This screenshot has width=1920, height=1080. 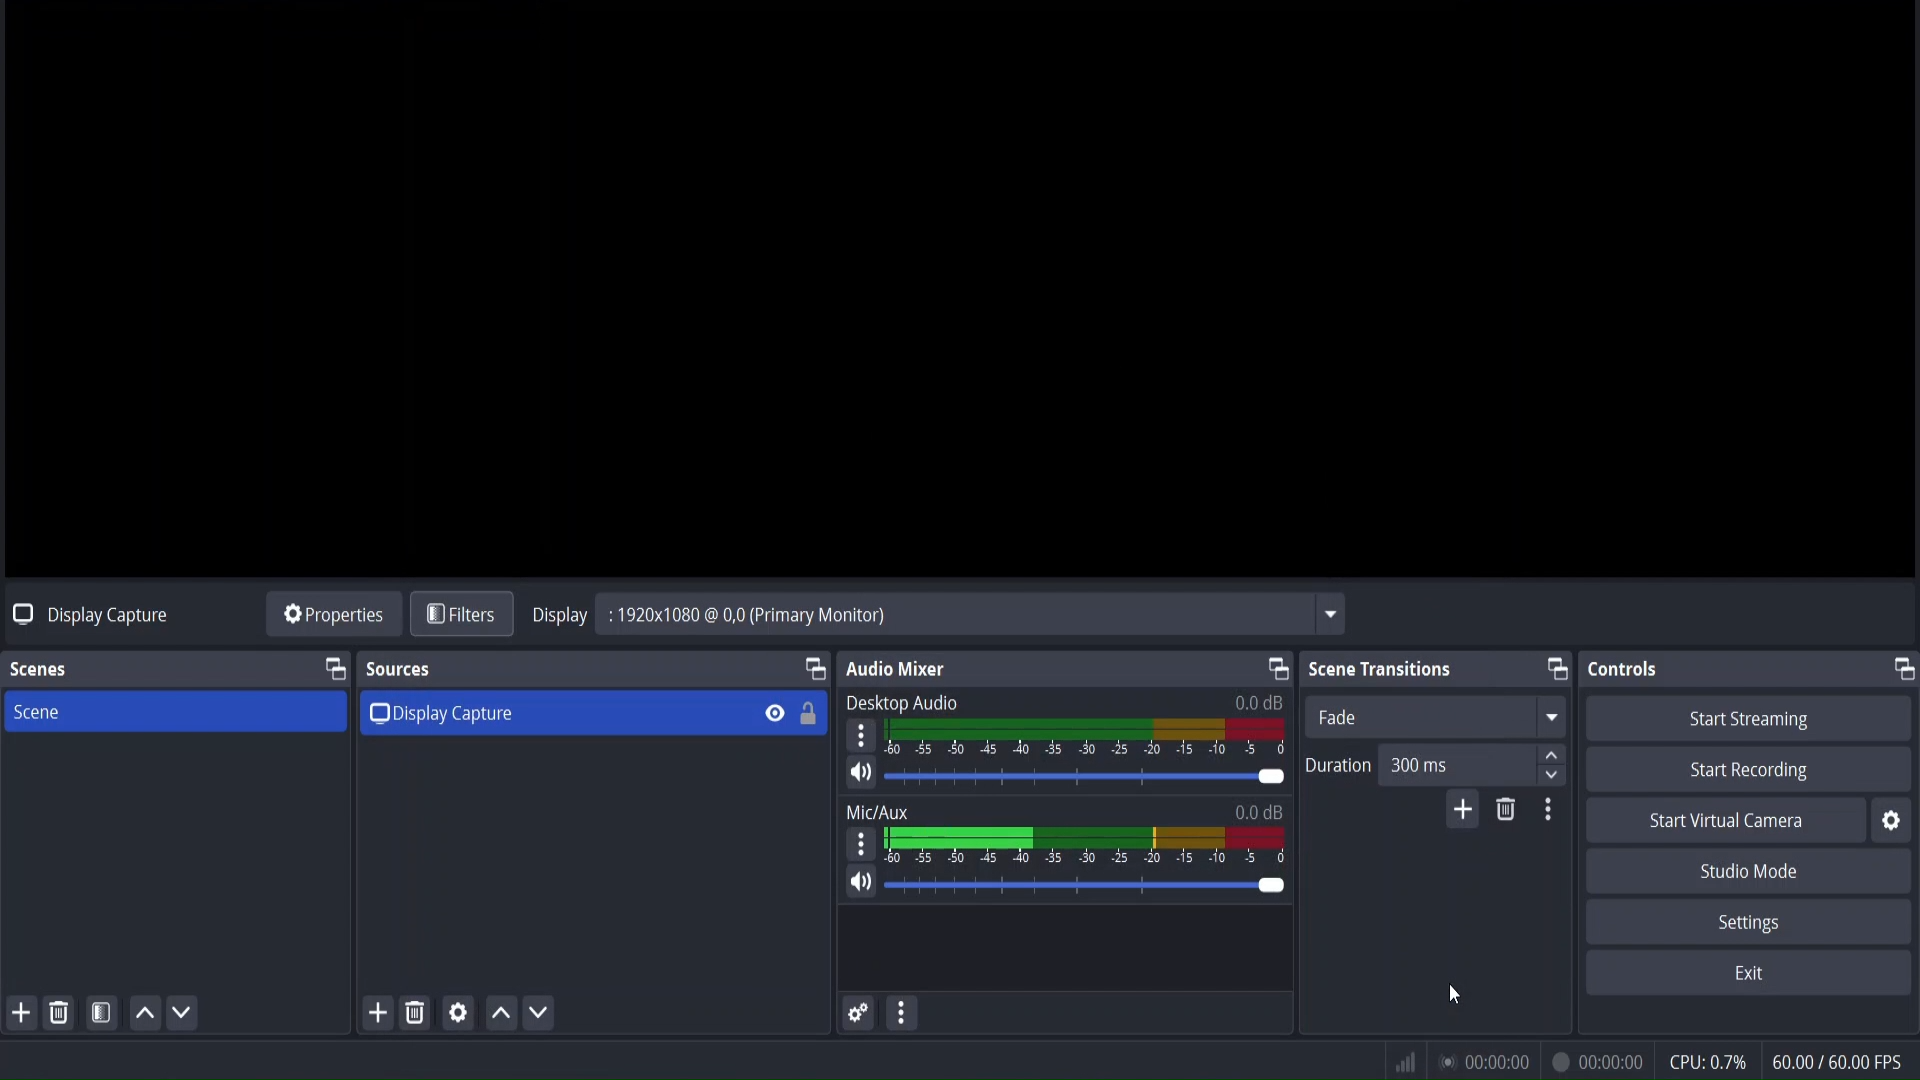 What do you see at coordinates (1463, 812) in the screenshot?
I see `add configurable transitions` at bounding box center [1463, 812].